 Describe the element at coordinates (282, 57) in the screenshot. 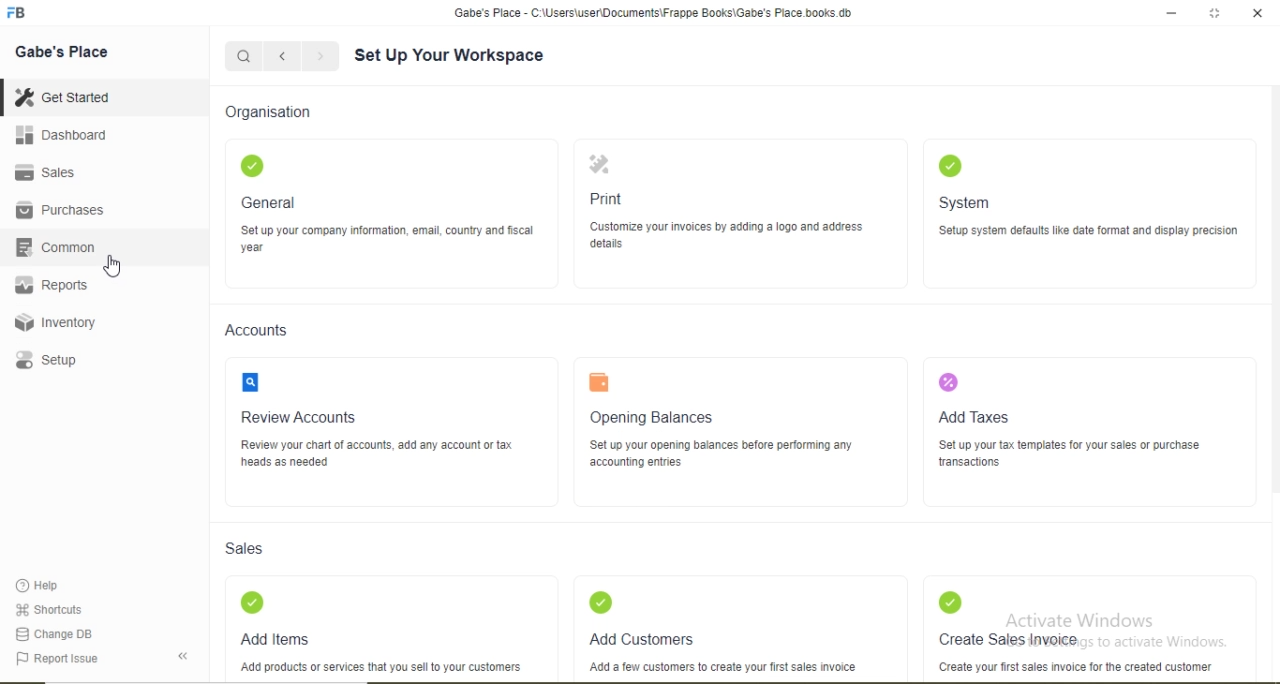

I see `Backward` at that location.